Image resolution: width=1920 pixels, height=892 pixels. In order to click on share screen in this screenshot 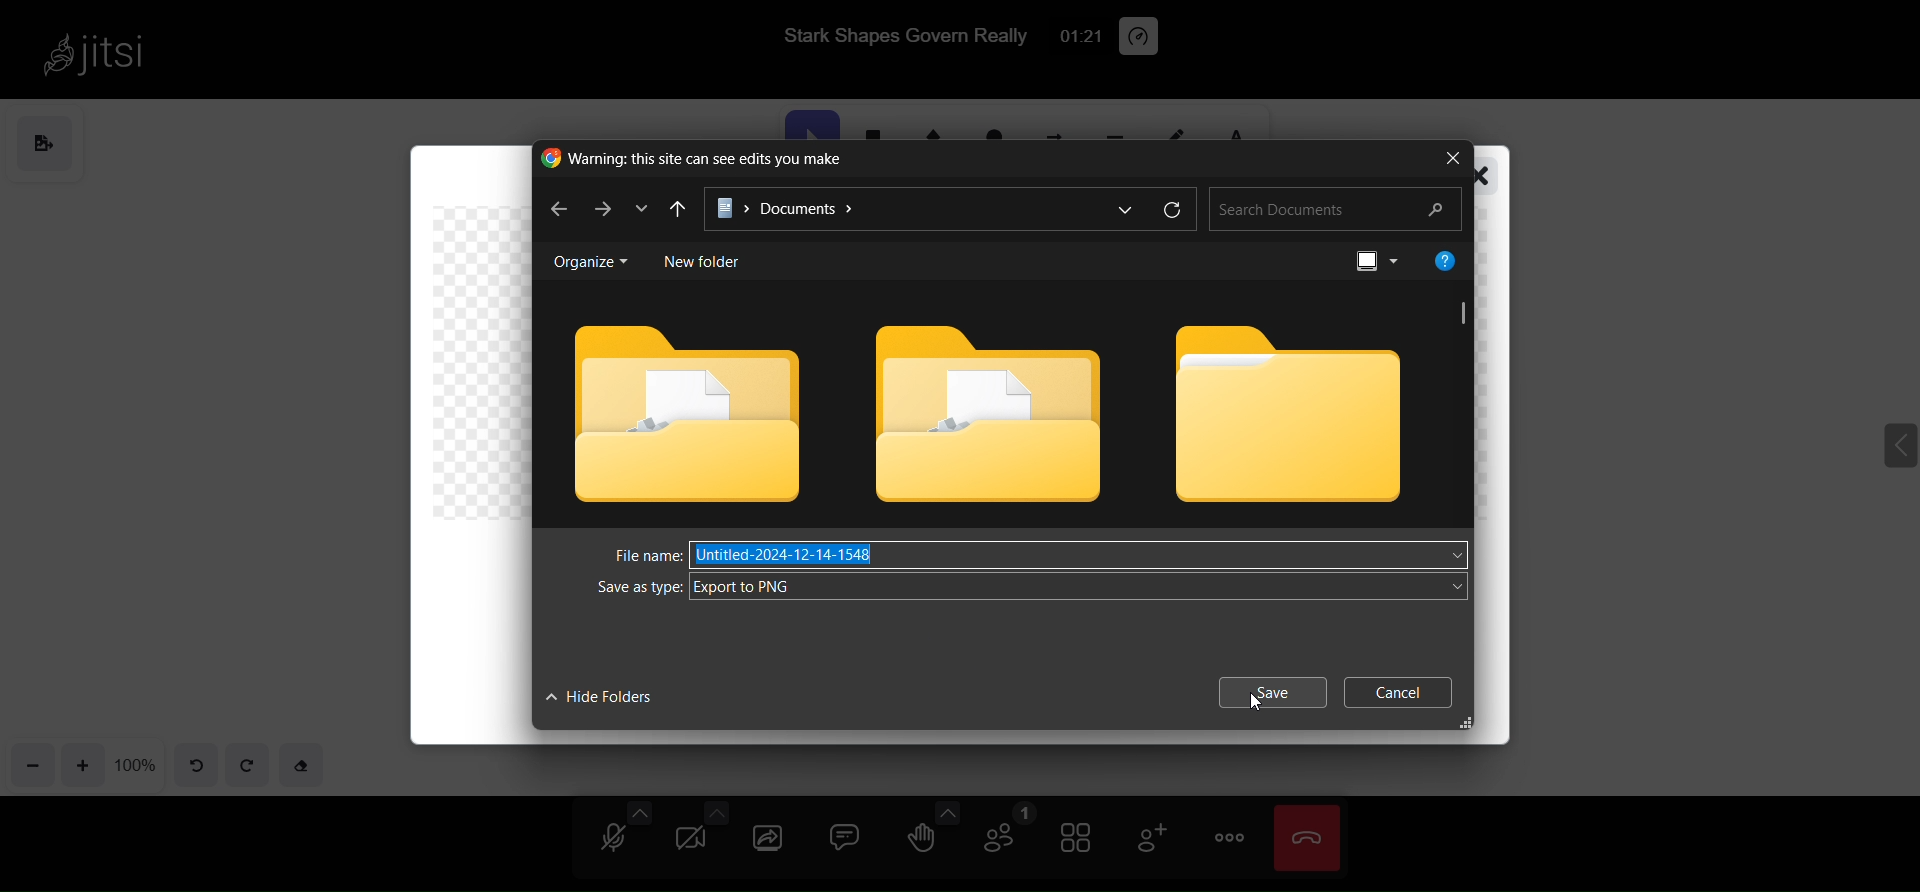, I will do `click(766, 838)`.